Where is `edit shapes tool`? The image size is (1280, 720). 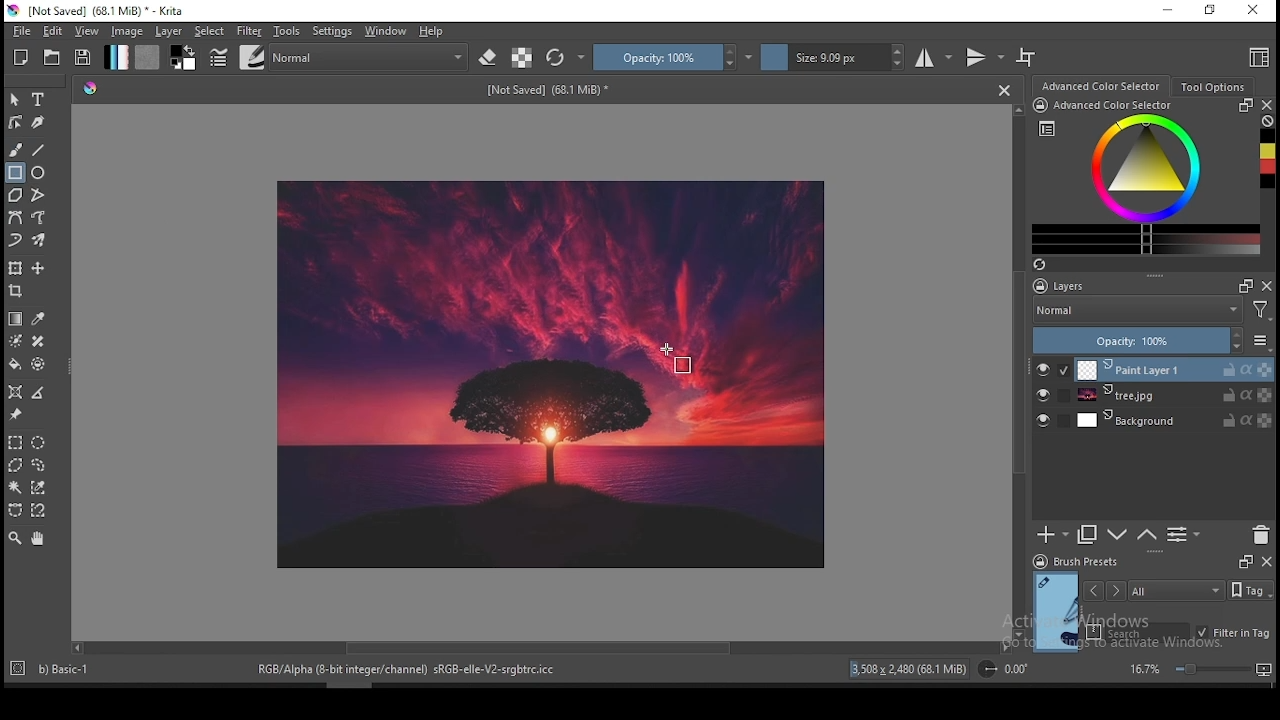
edit shapes tool is located at coordinates (16, 121).